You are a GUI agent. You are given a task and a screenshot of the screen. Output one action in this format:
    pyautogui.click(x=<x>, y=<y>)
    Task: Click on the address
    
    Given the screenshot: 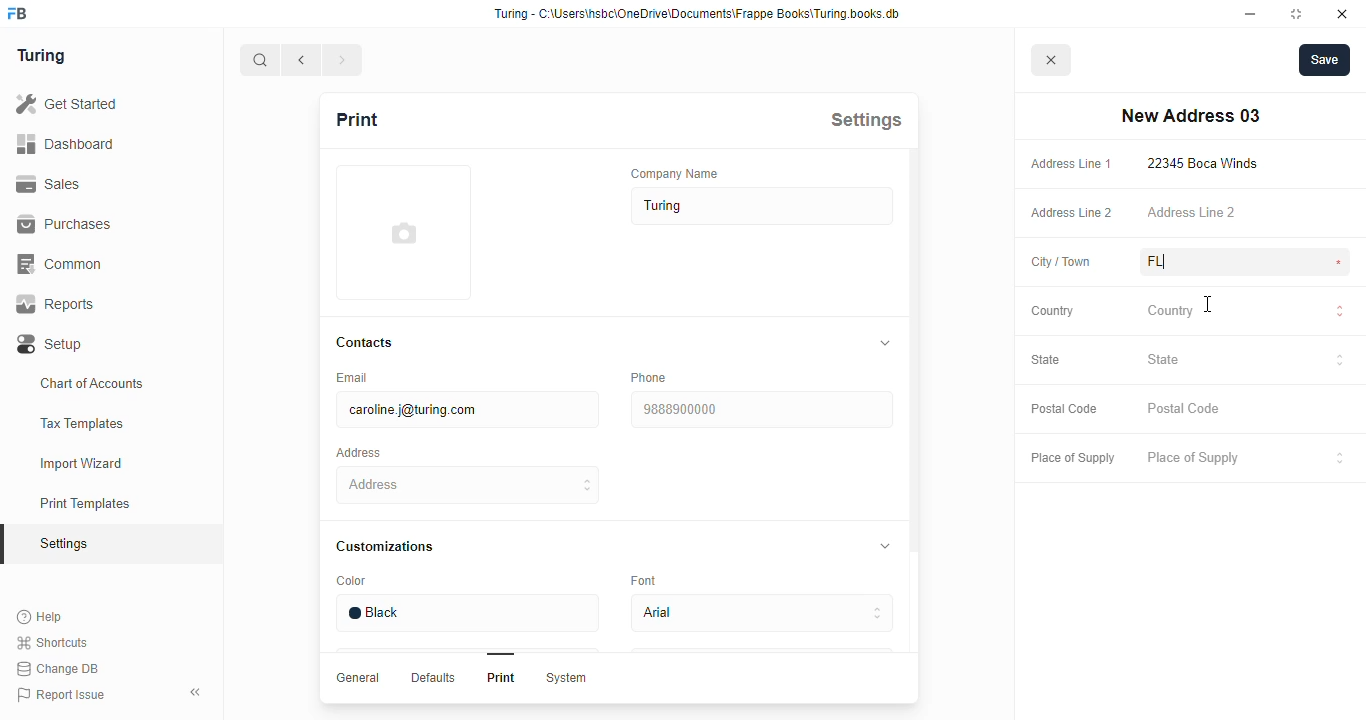 What is the action you would take?
    pyautogui.click(x=469, y=485)
    